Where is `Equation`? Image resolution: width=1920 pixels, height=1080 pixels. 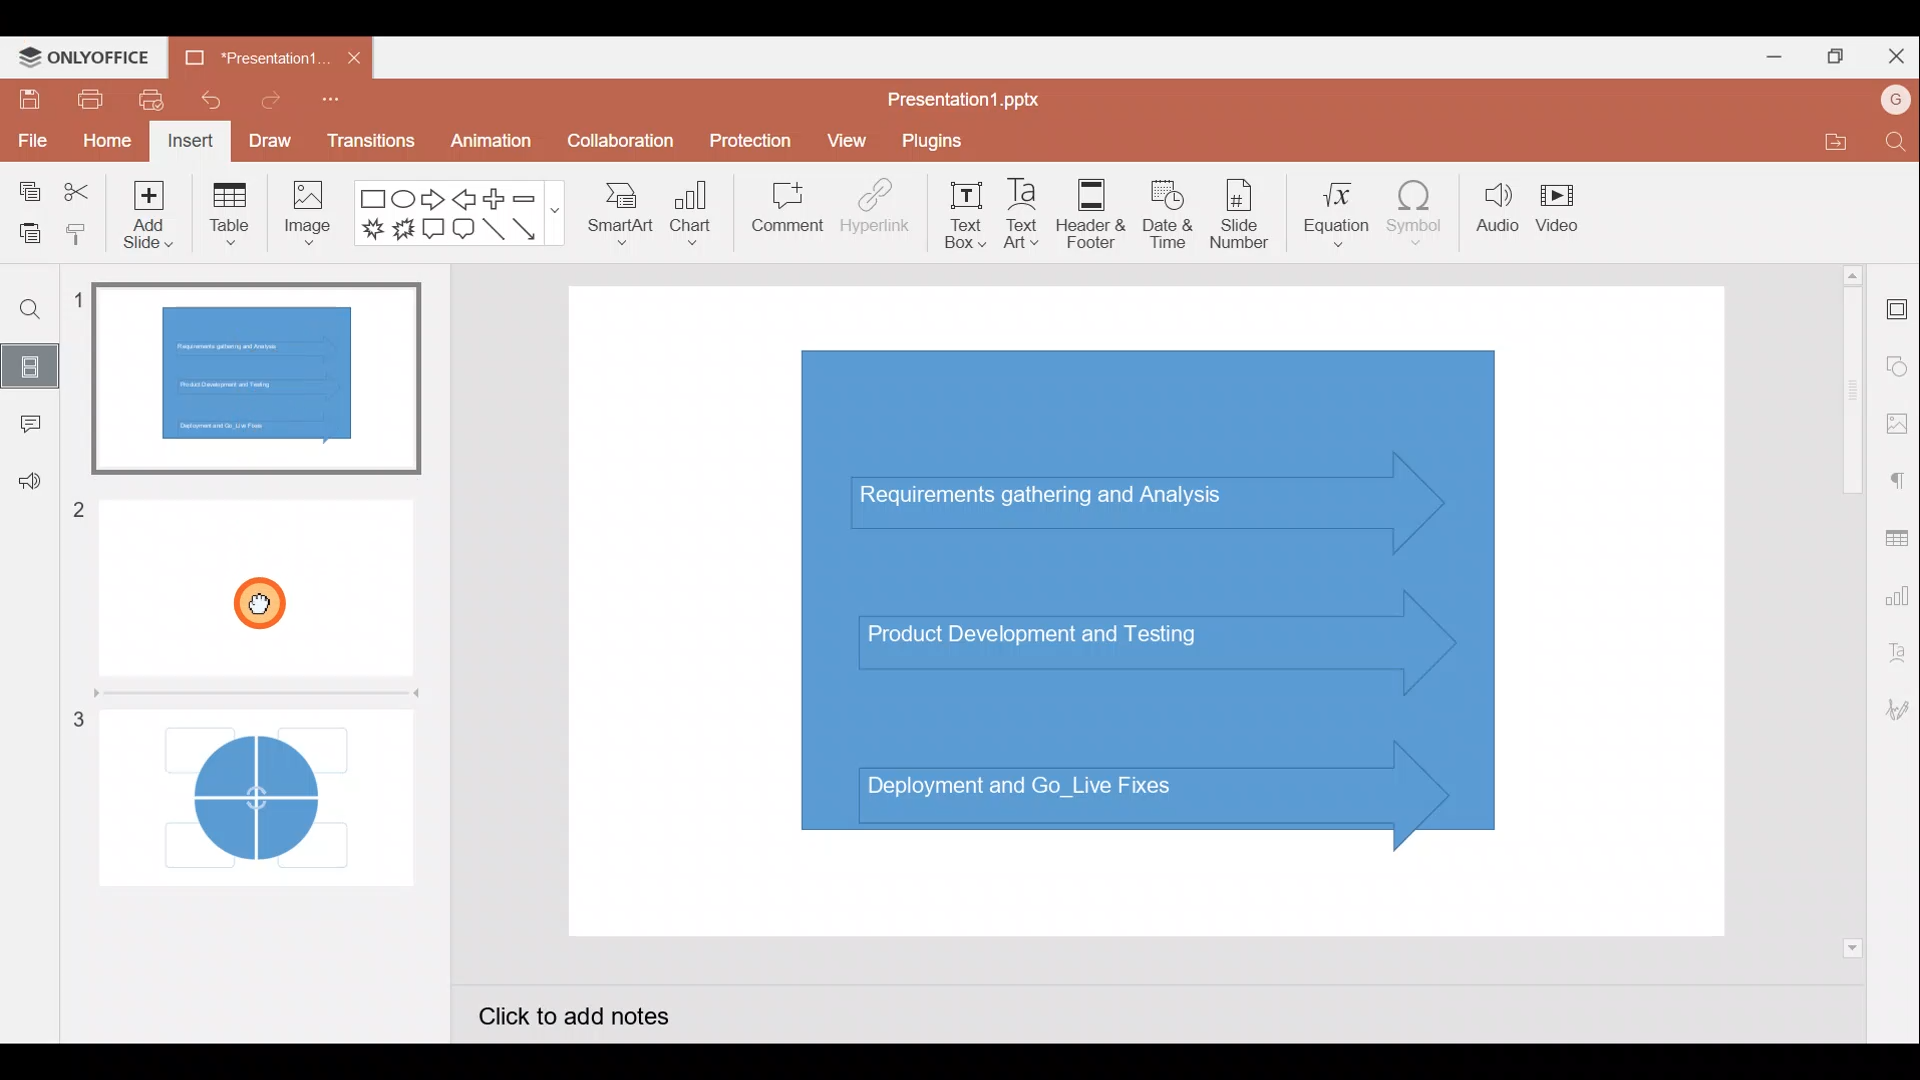
Equation is located at coordinates (1330, 215).